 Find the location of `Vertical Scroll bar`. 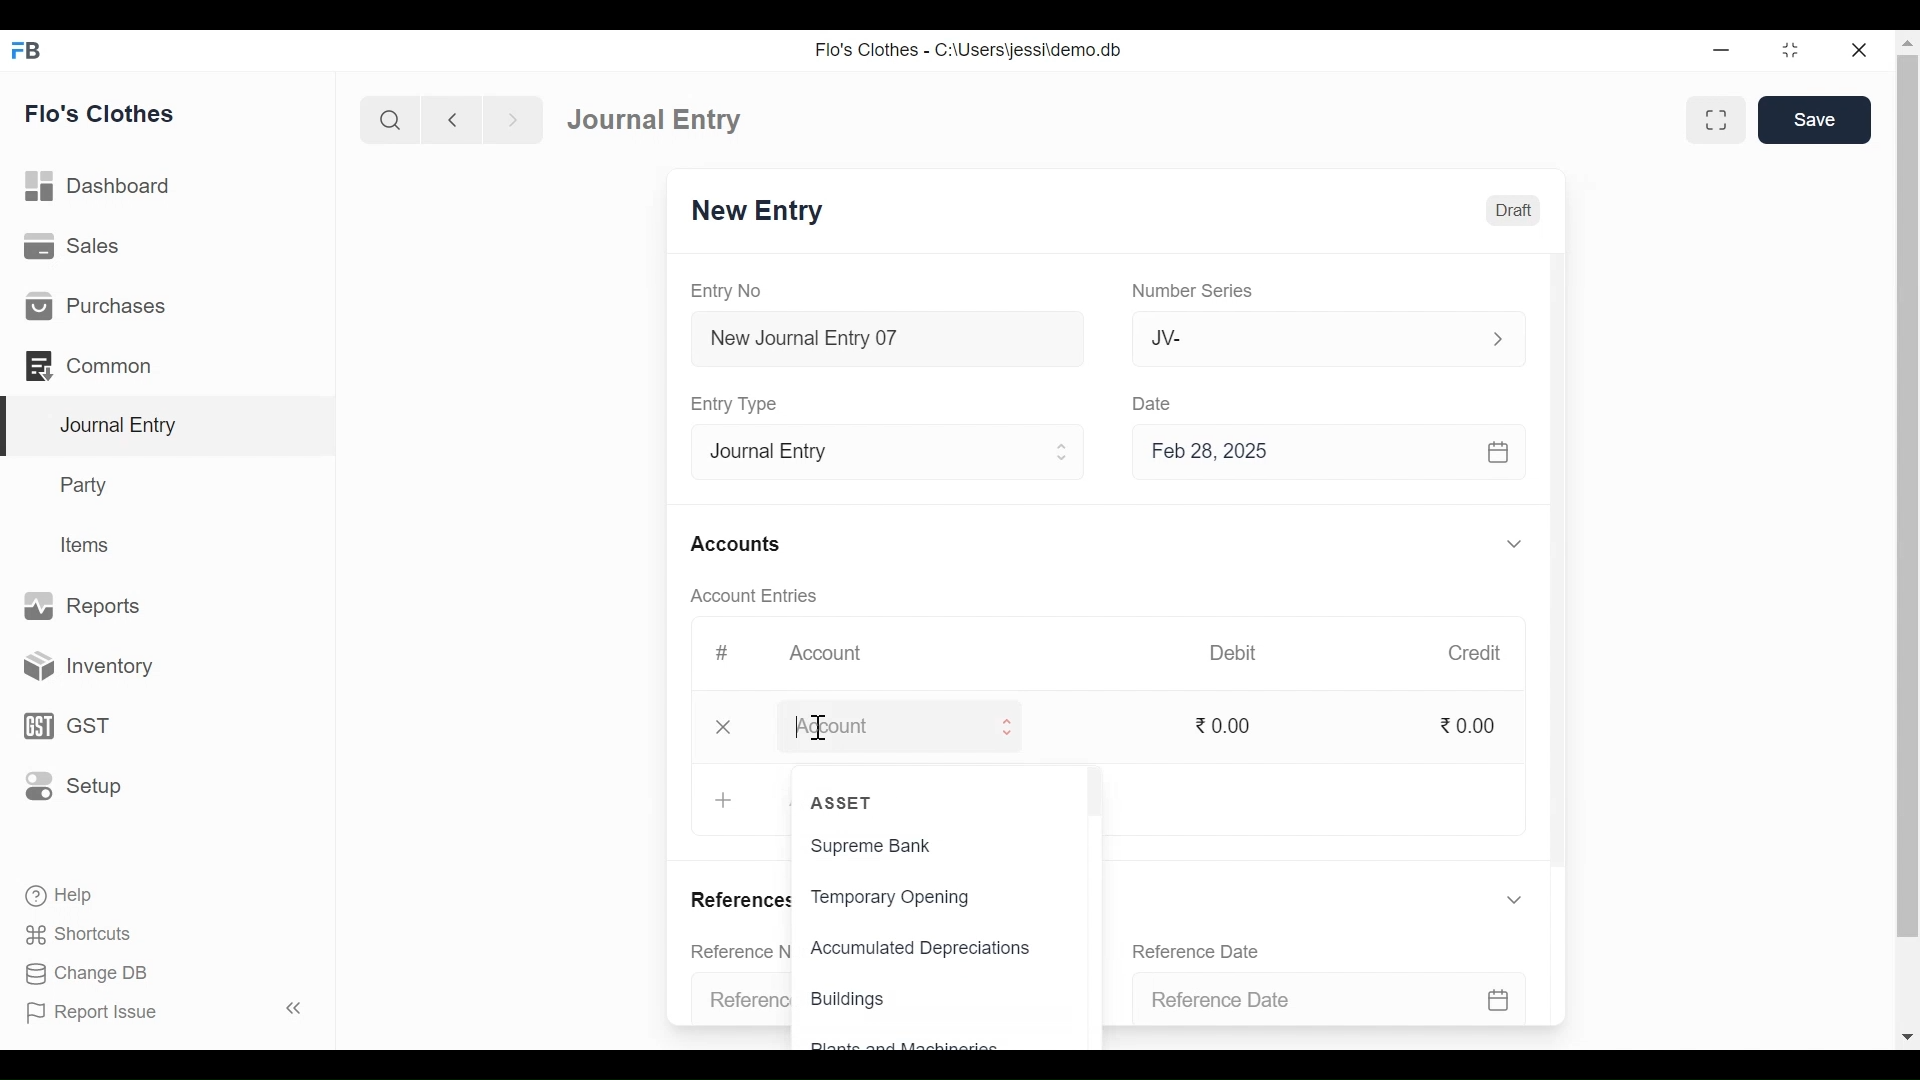

Vertical Scroll bar is located at coordinates (1908, 496).